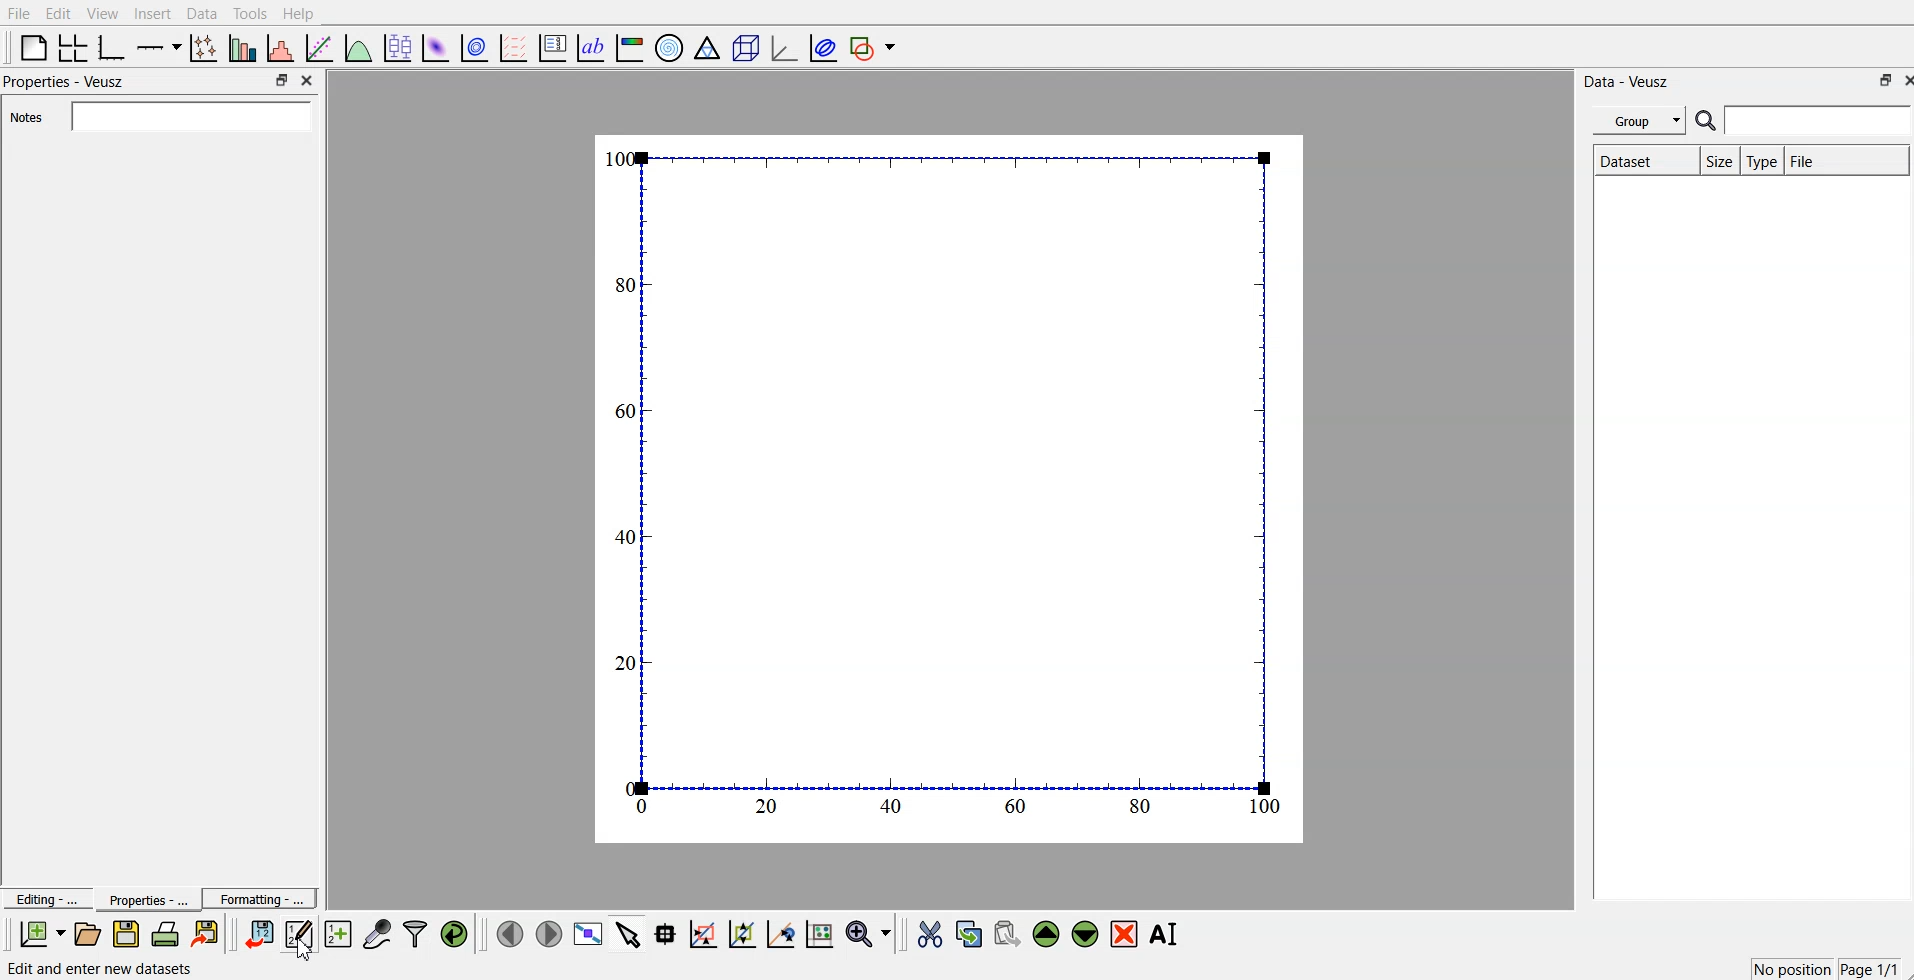 This screenshot has width=1914, height=980. I want to click on Dataset, so click(1639, 161).